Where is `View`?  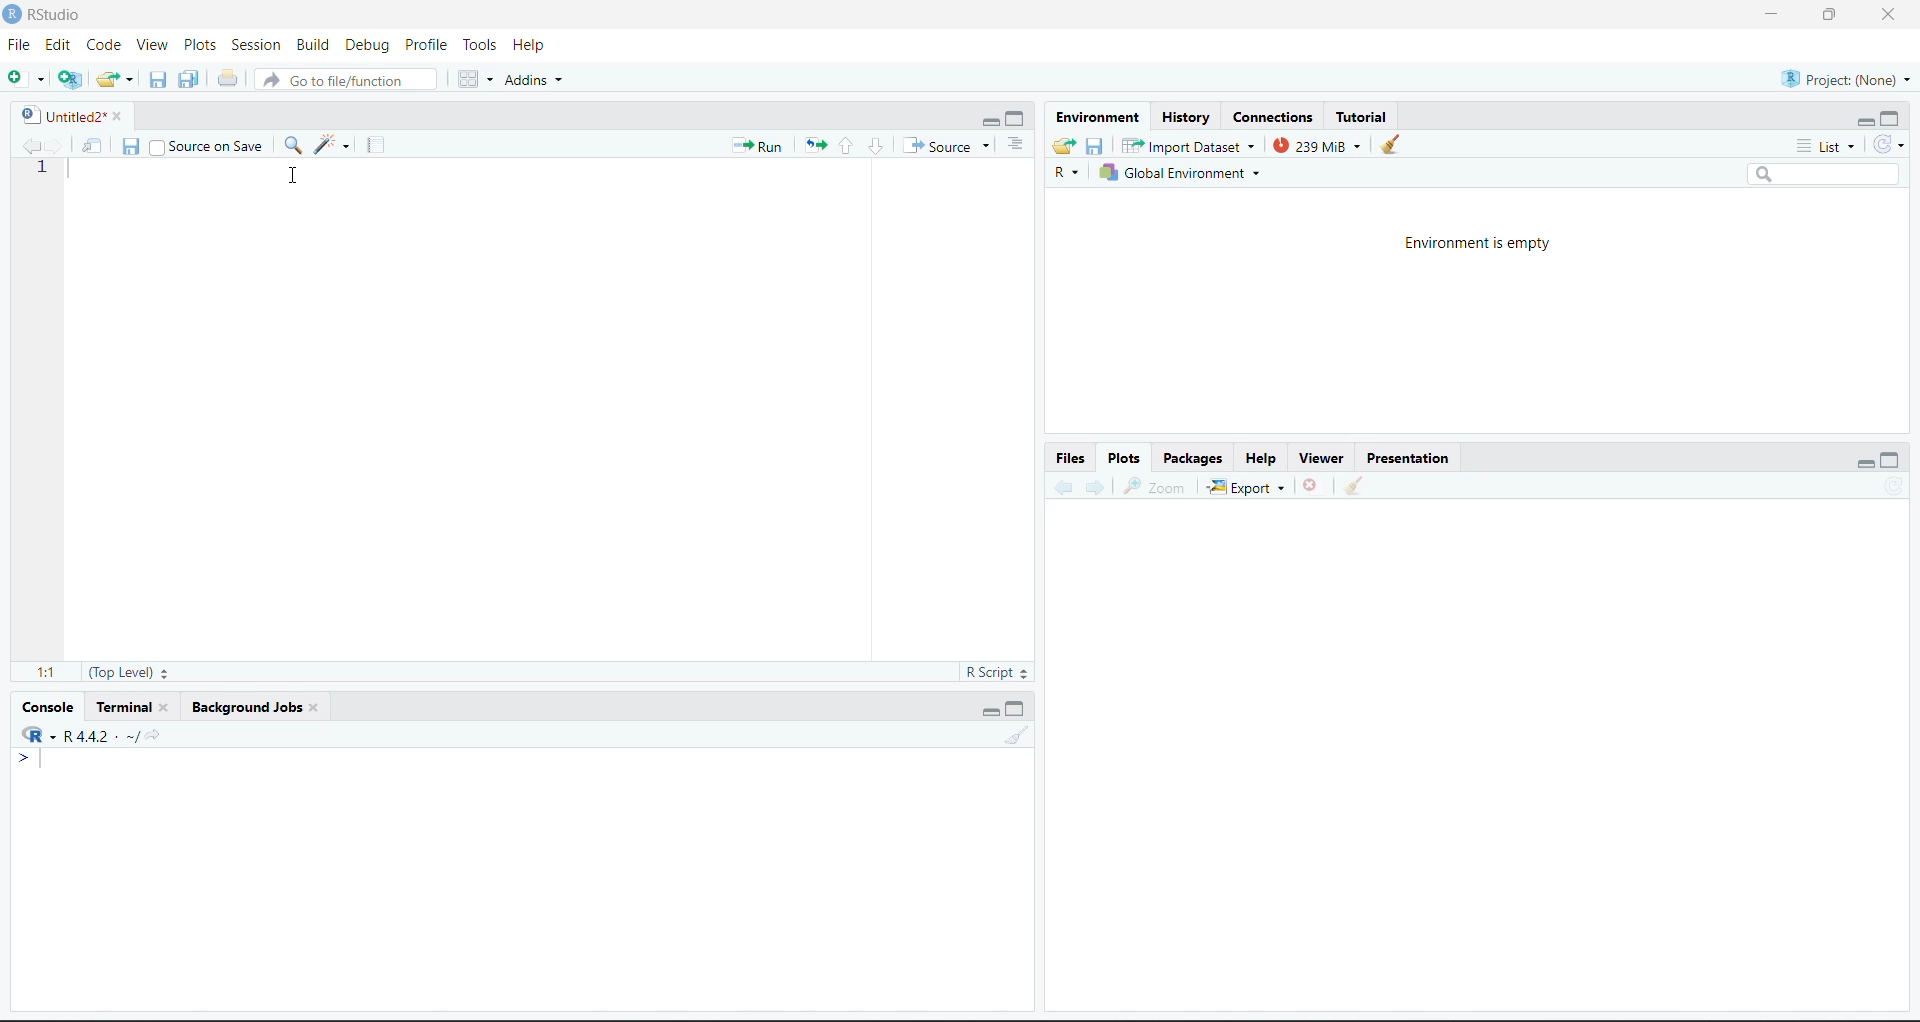
View is located at coordinates (156, 44).